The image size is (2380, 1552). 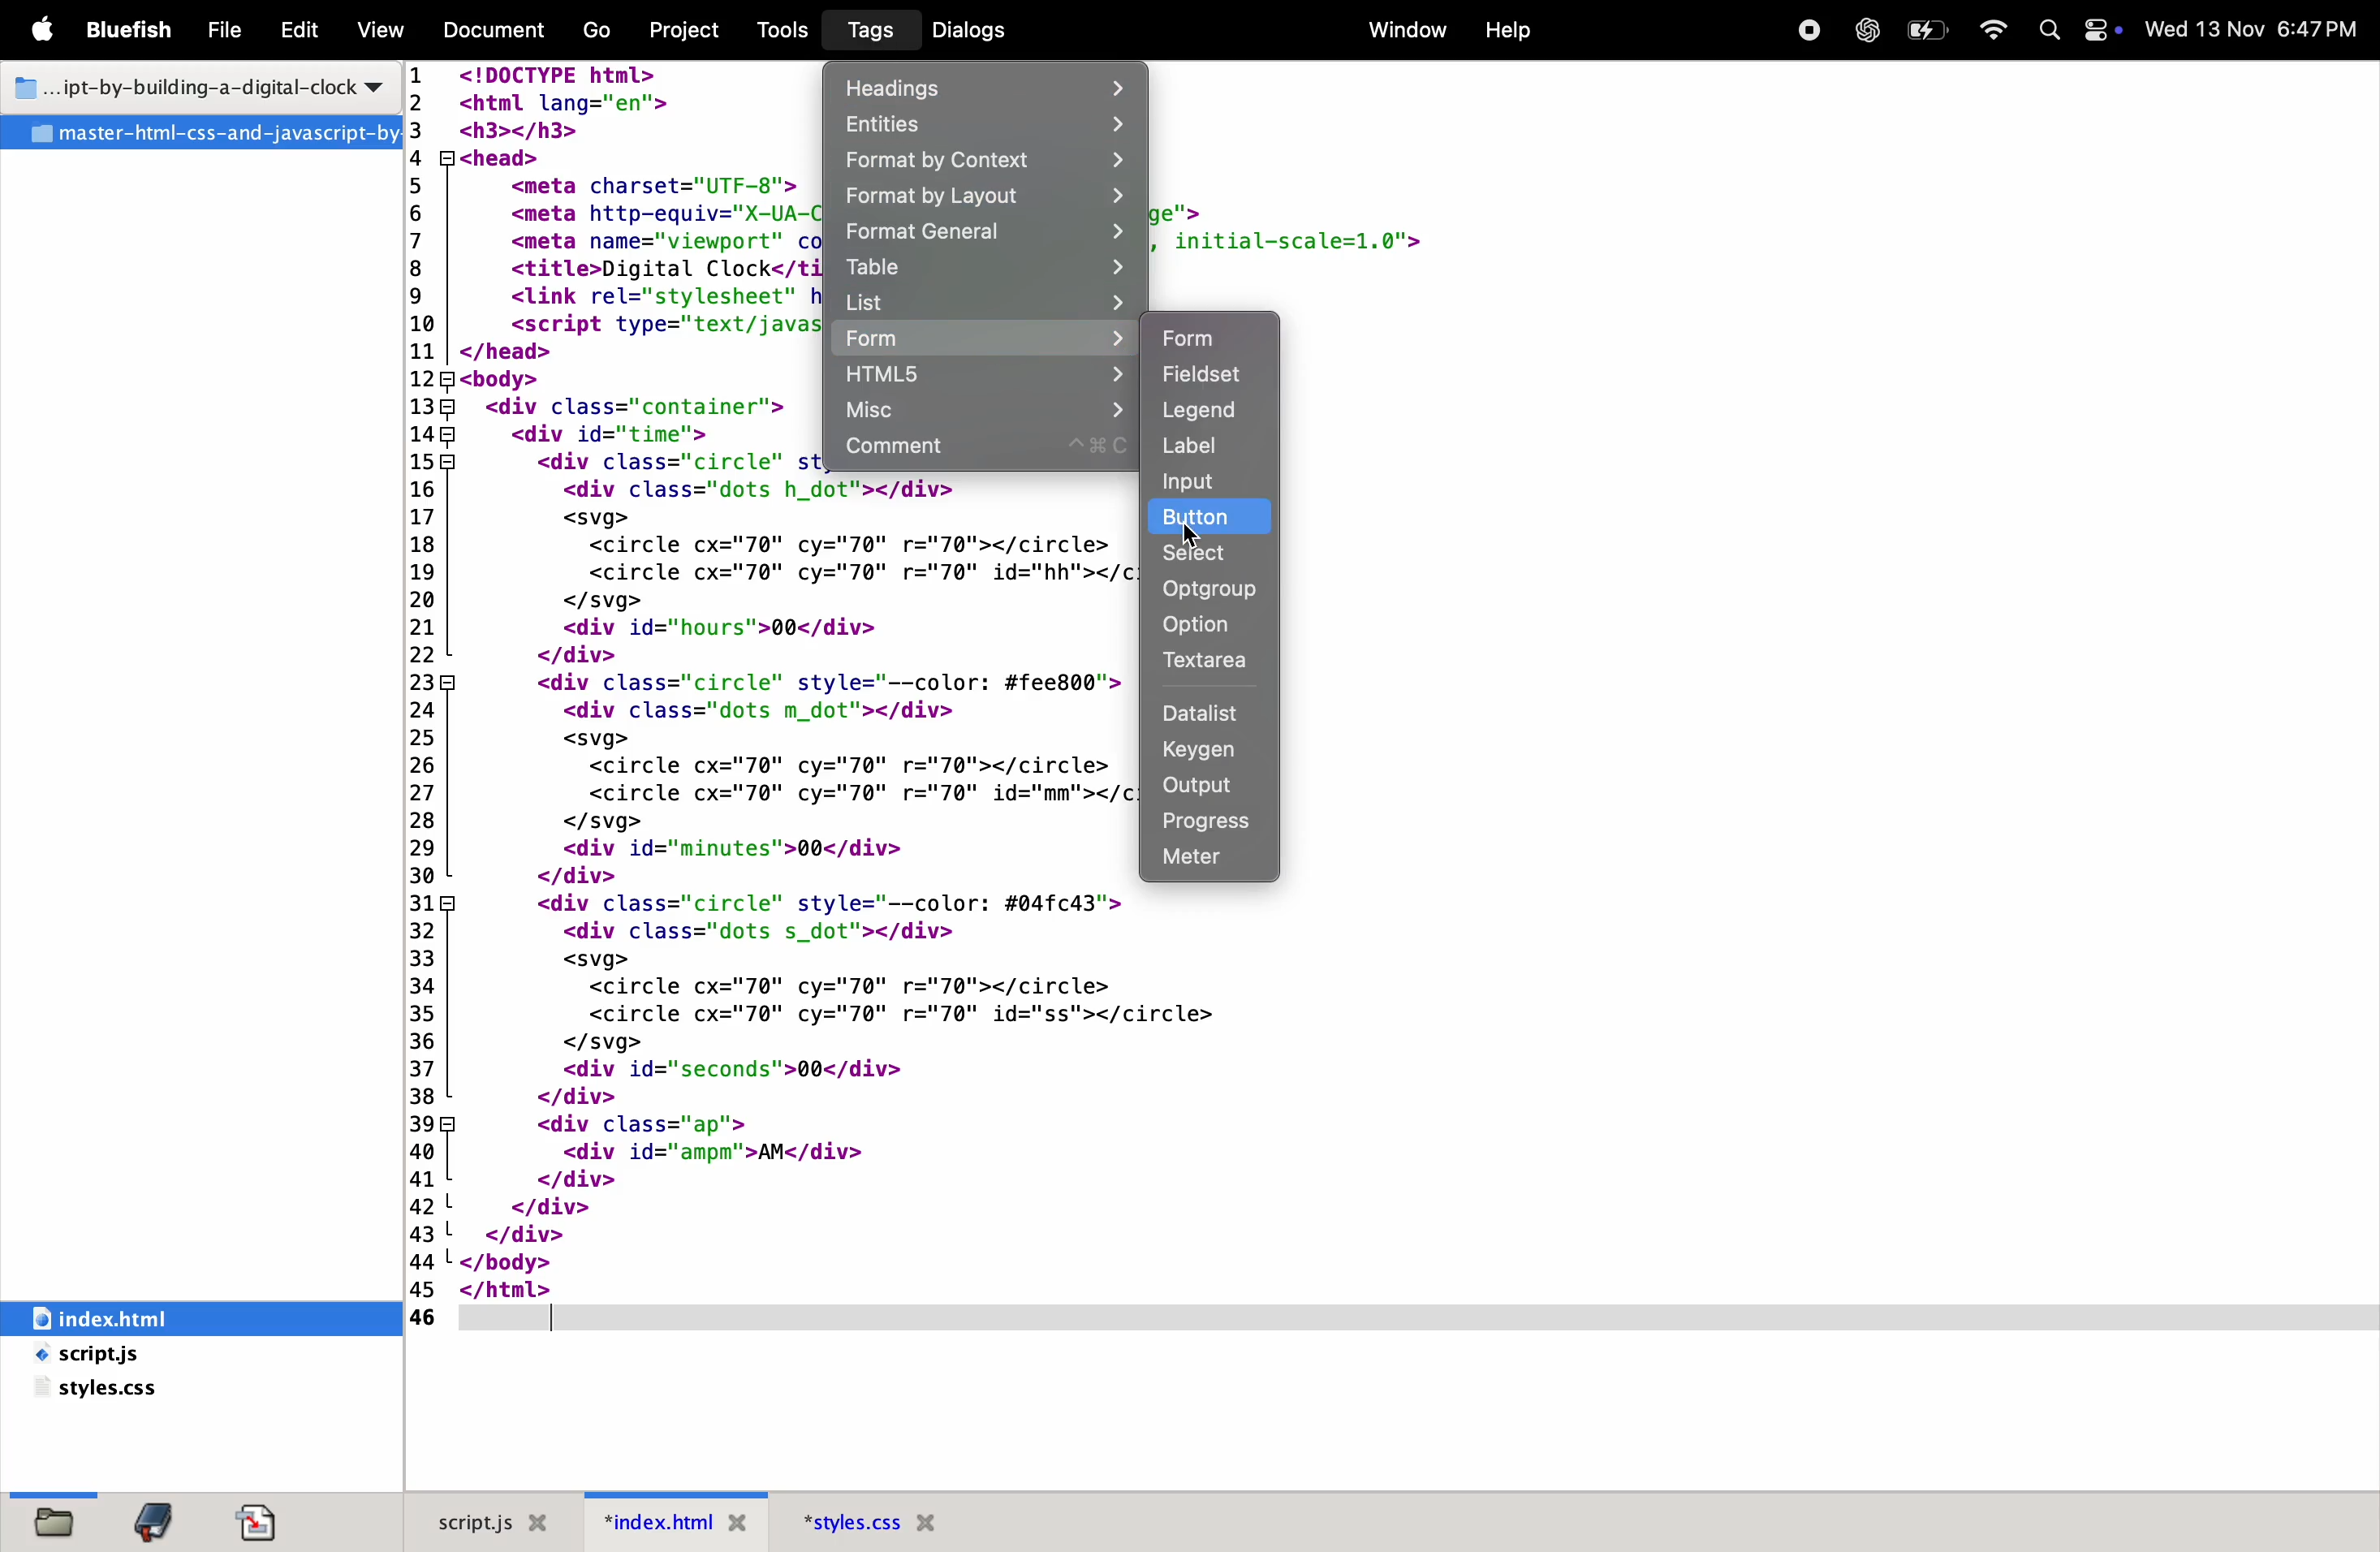 What do you see at coordinates (1216, 787) in the screenshot?
I see `output` at bounding box center [1216, 787].